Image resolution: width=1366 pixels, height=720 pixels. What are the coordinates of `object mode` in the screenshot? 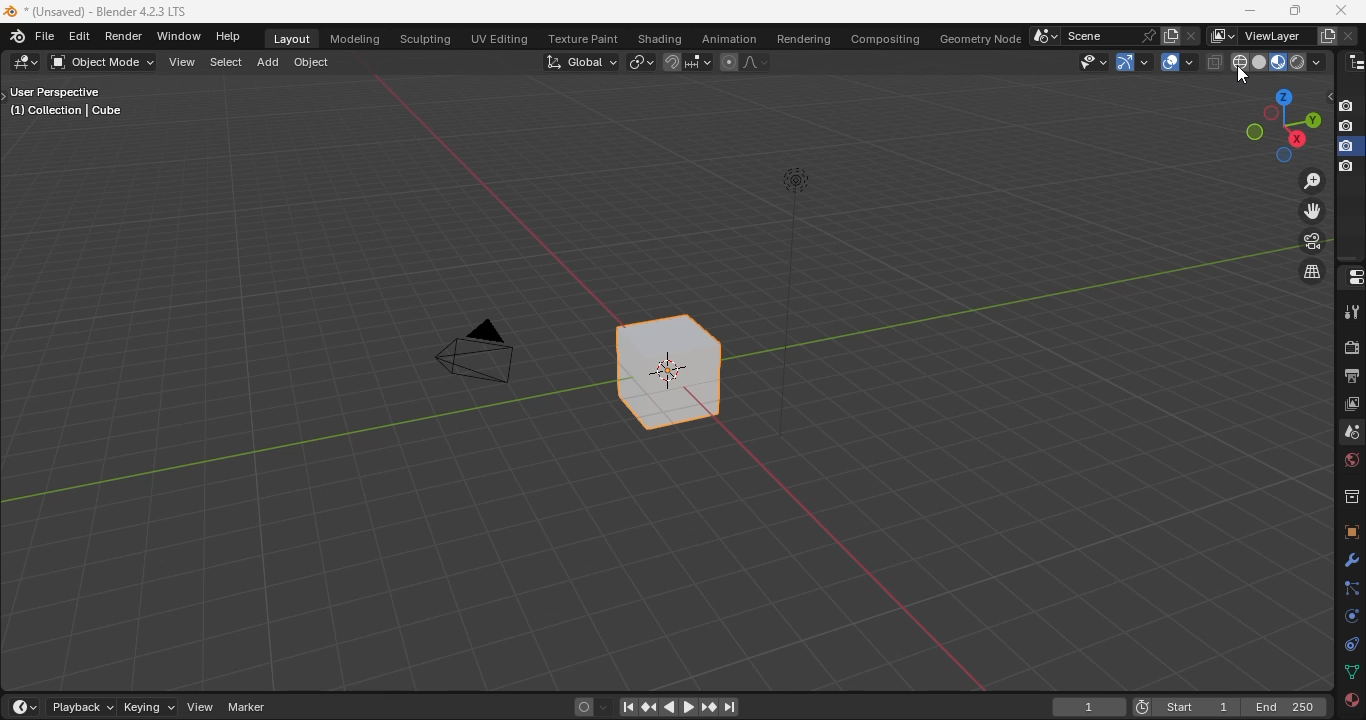 It's located at (102, 62).